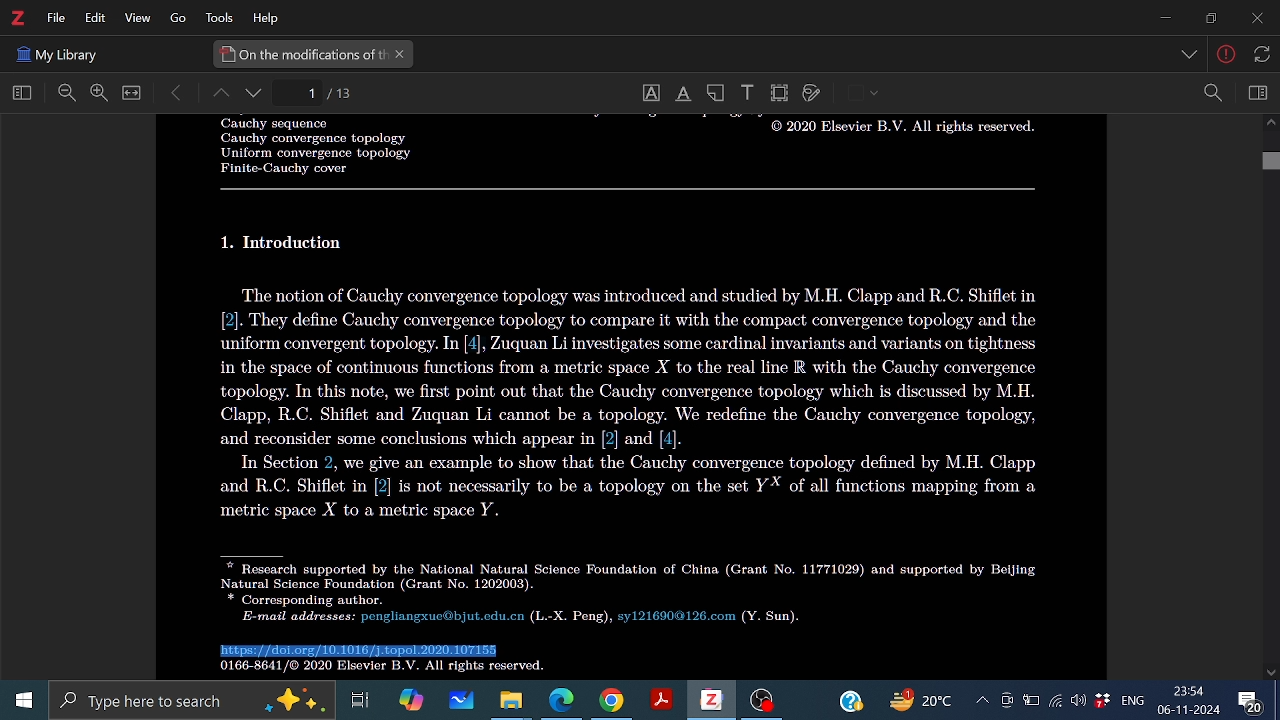  What do you see at coordinates (1031, 701) in the screenshot?
I see `Batttery` at bounding box center [1031, 701].